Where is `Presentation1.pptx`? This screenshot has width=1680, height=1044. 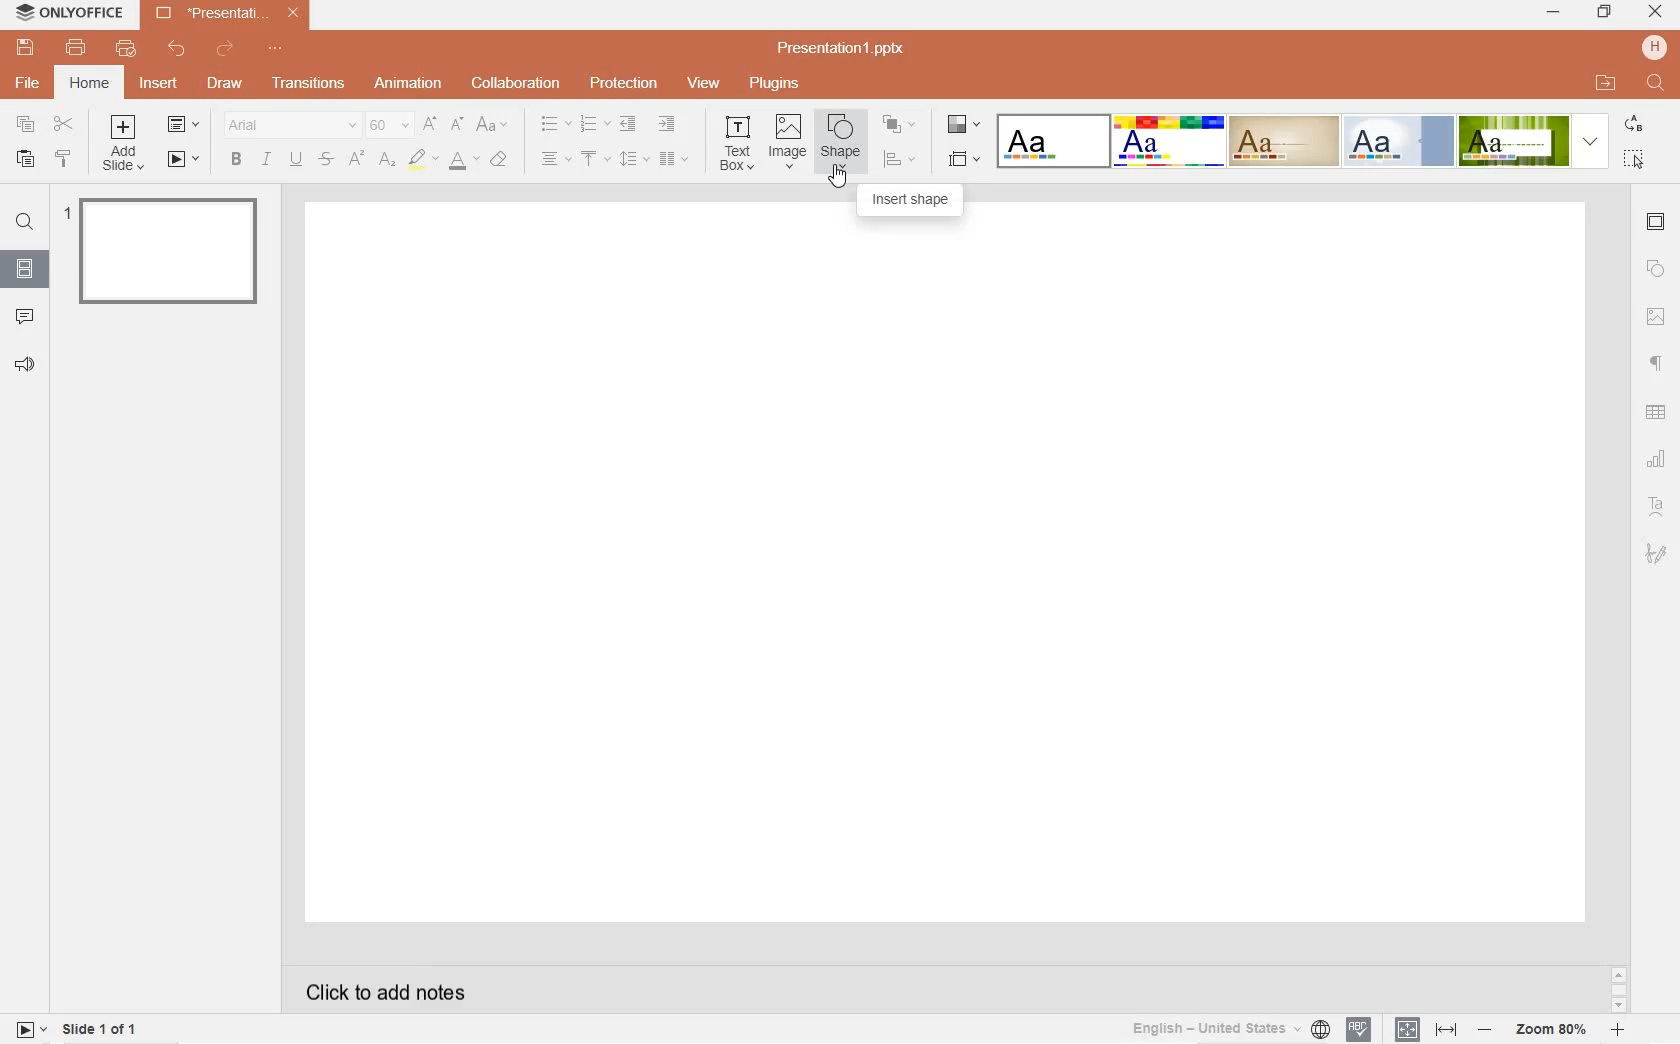
Presentation1.pptx is located at coordinates (844, 48).